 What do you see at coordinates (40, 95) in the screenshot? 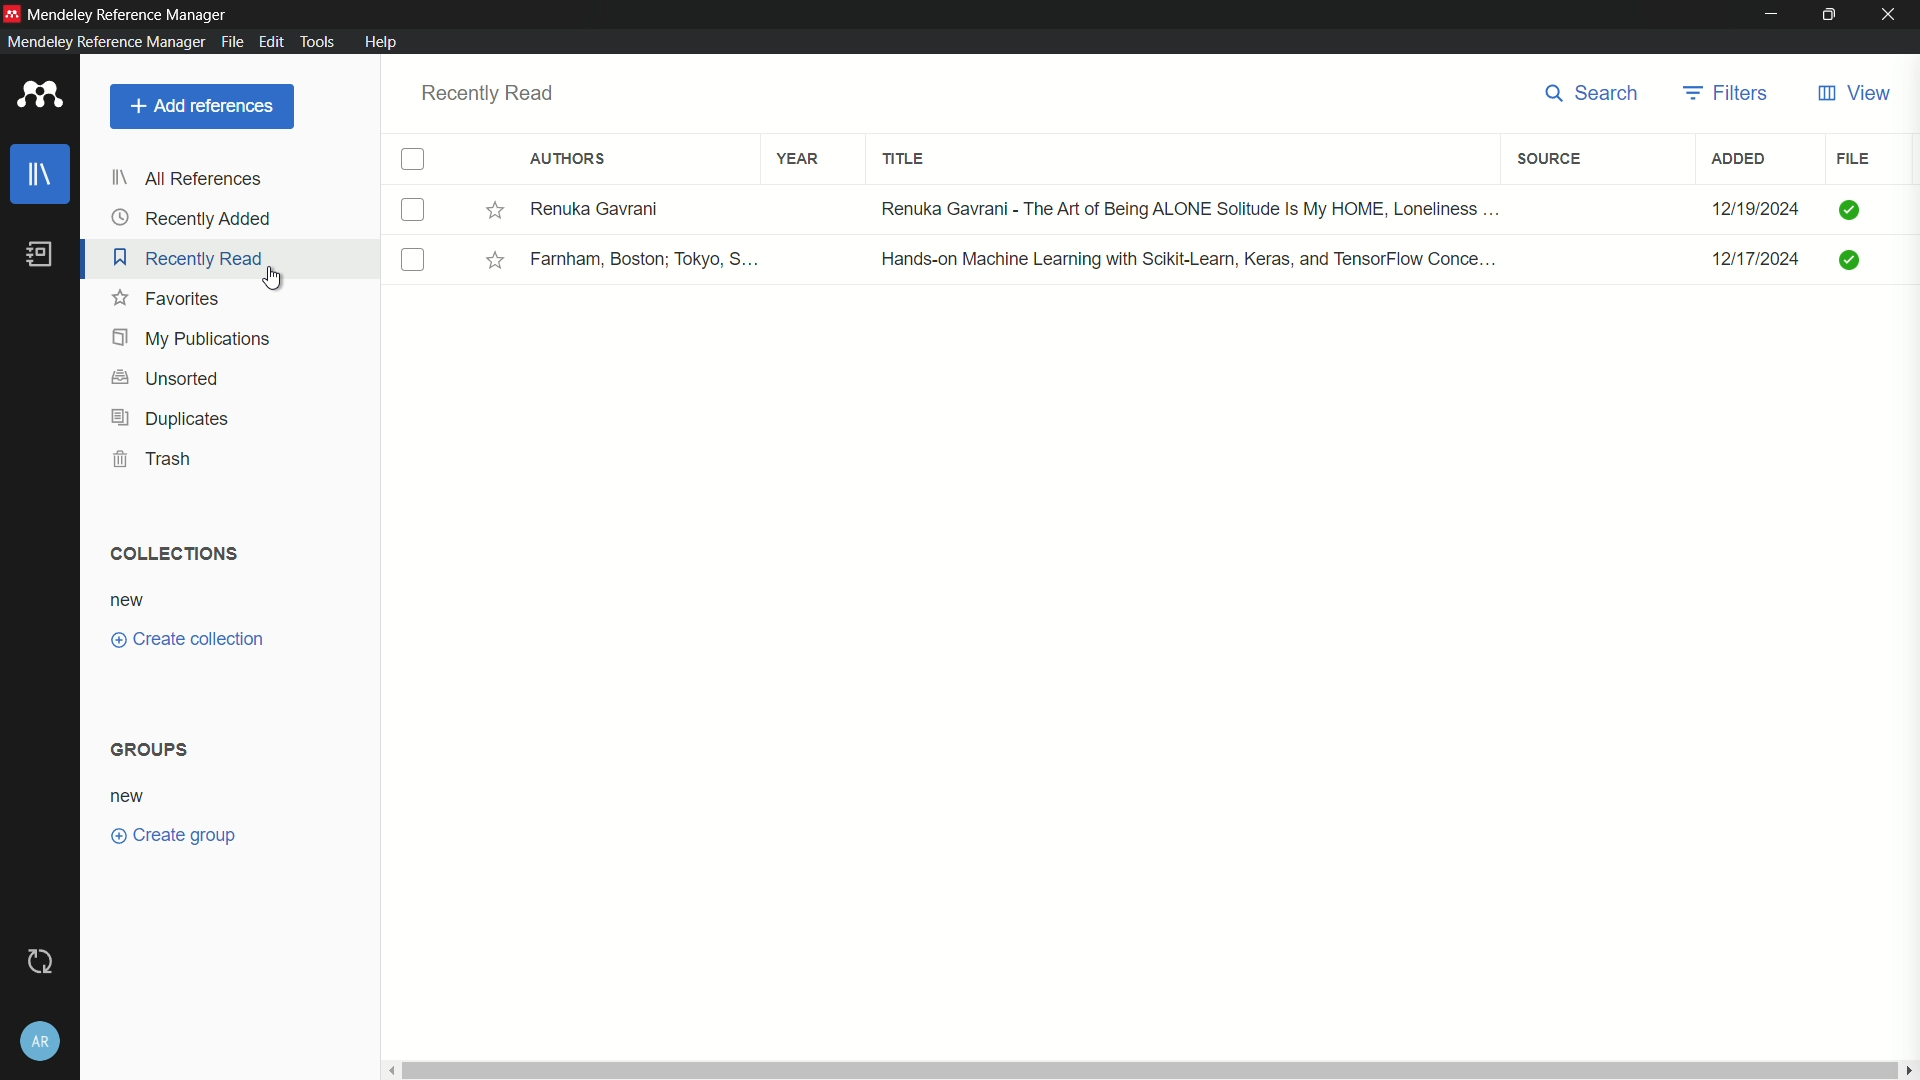
I see `app icon` at bounding box center [40, 95].